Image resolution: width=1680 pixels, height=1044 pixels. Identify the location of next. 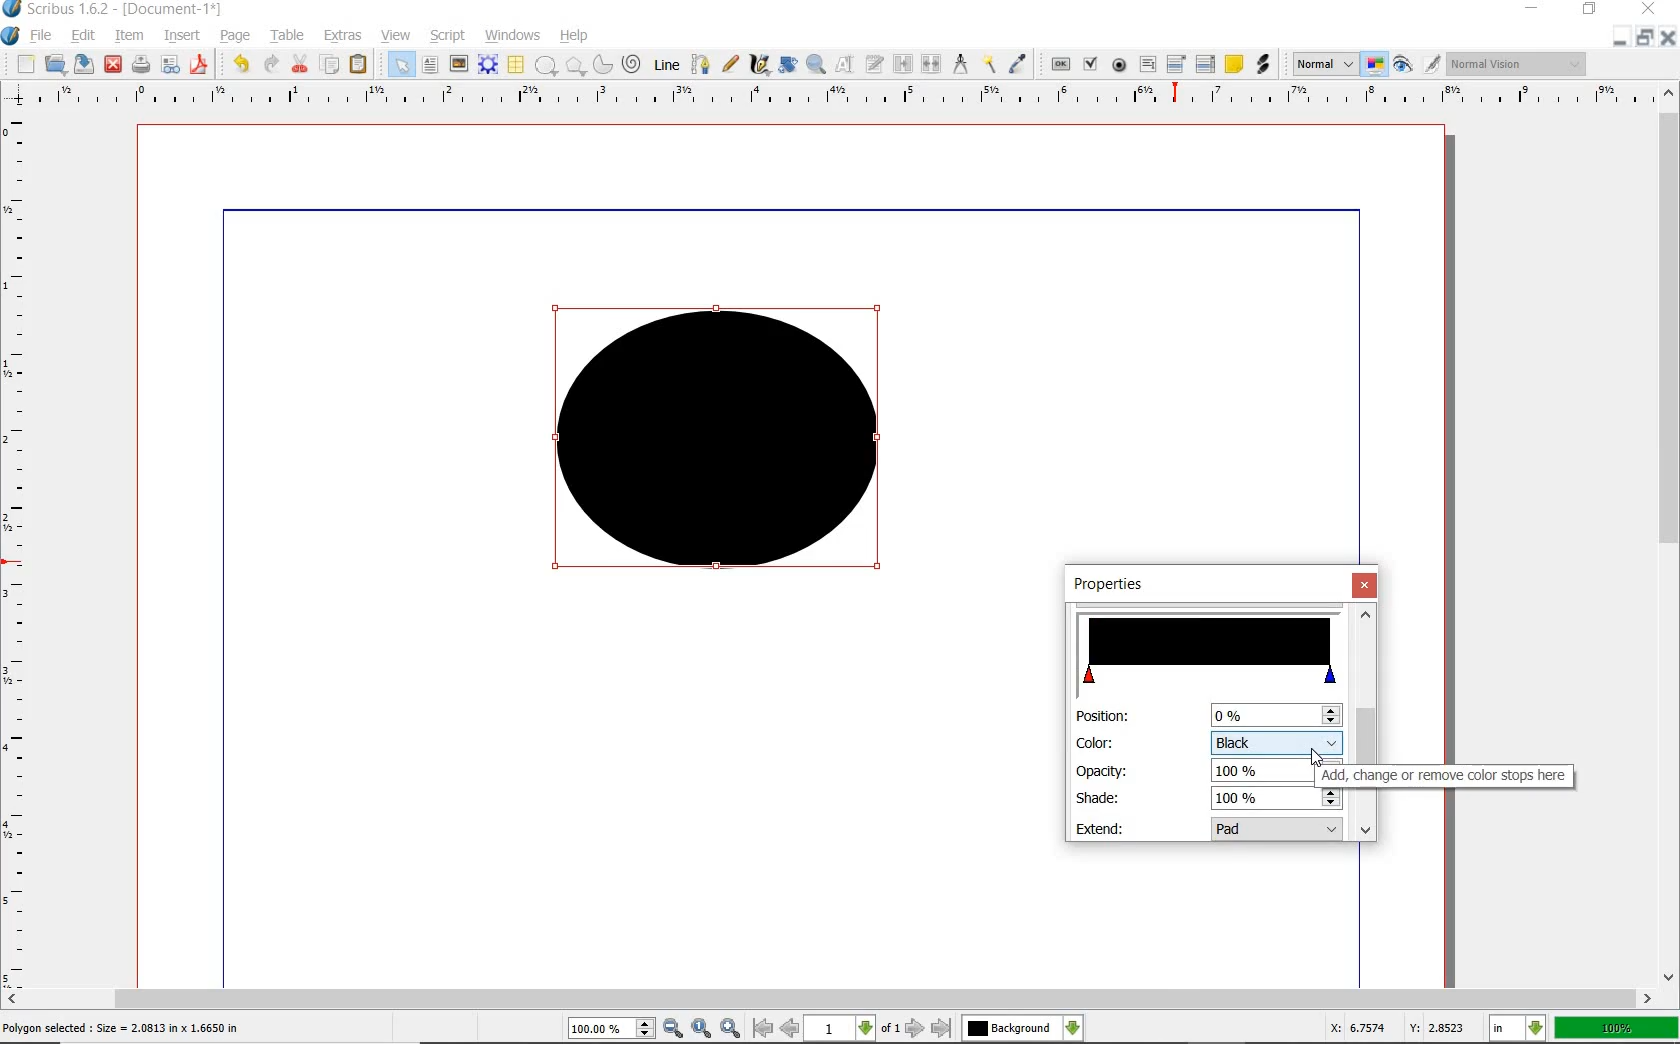
(915, 1028).